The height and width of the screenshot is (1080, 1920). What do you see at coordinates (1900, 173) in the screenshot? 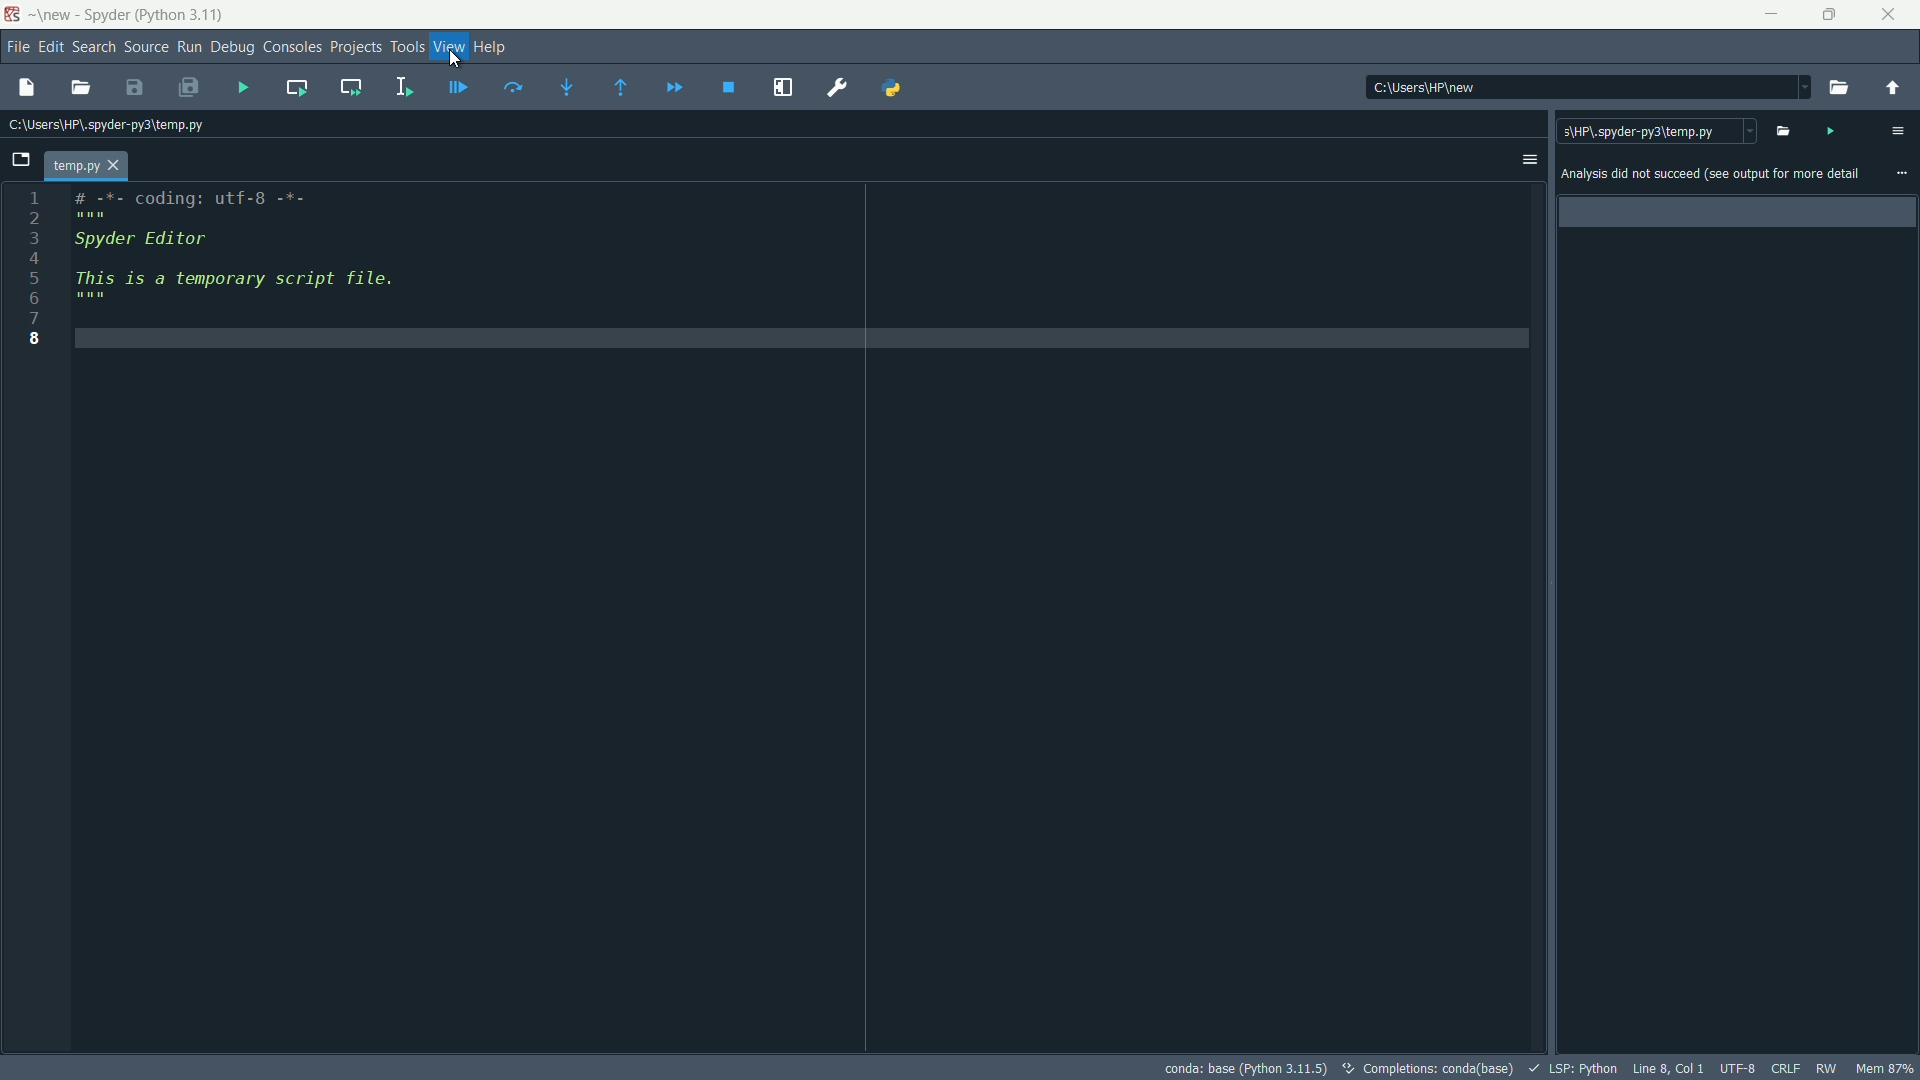
I see `more options` at bounding box center [1900, 173].